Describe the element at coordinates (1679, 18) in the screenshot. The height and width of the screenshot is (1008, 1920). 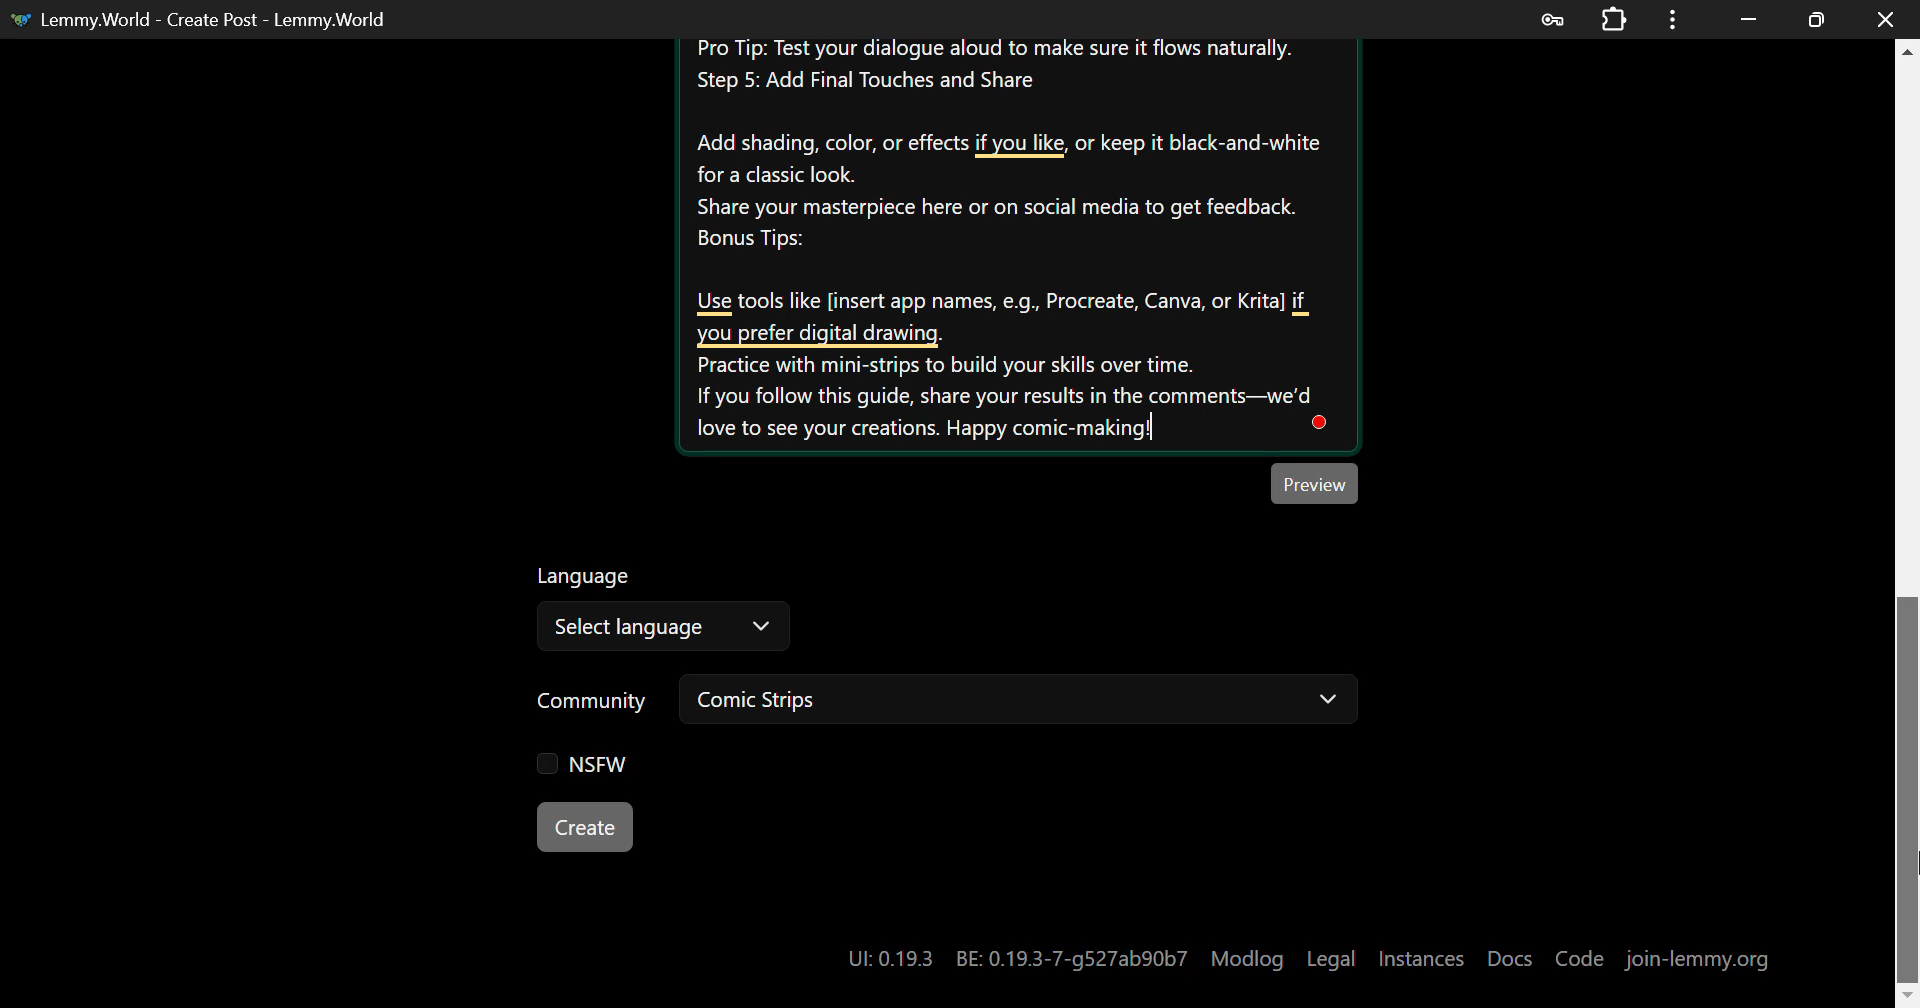
I see `Menu` at that location.